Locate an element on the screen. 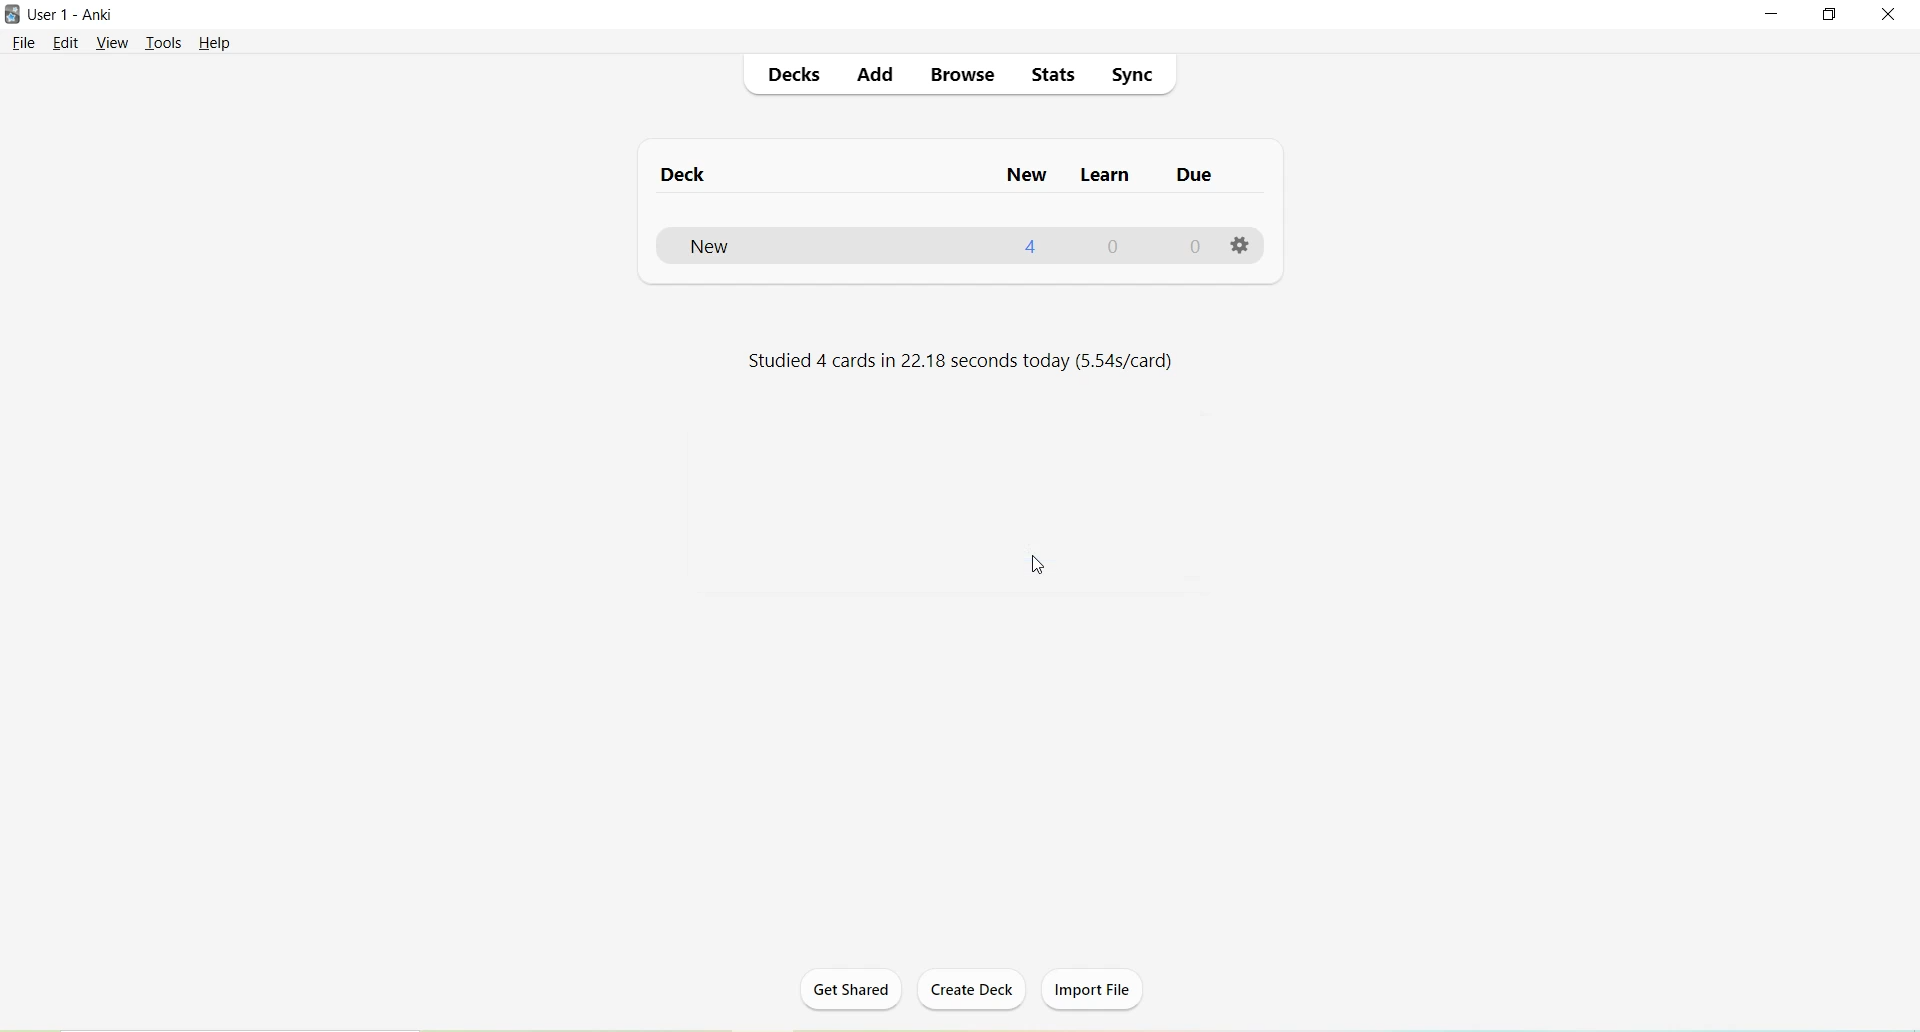 The image size is (1920, 1032). View is located at coordinates (111, 43).